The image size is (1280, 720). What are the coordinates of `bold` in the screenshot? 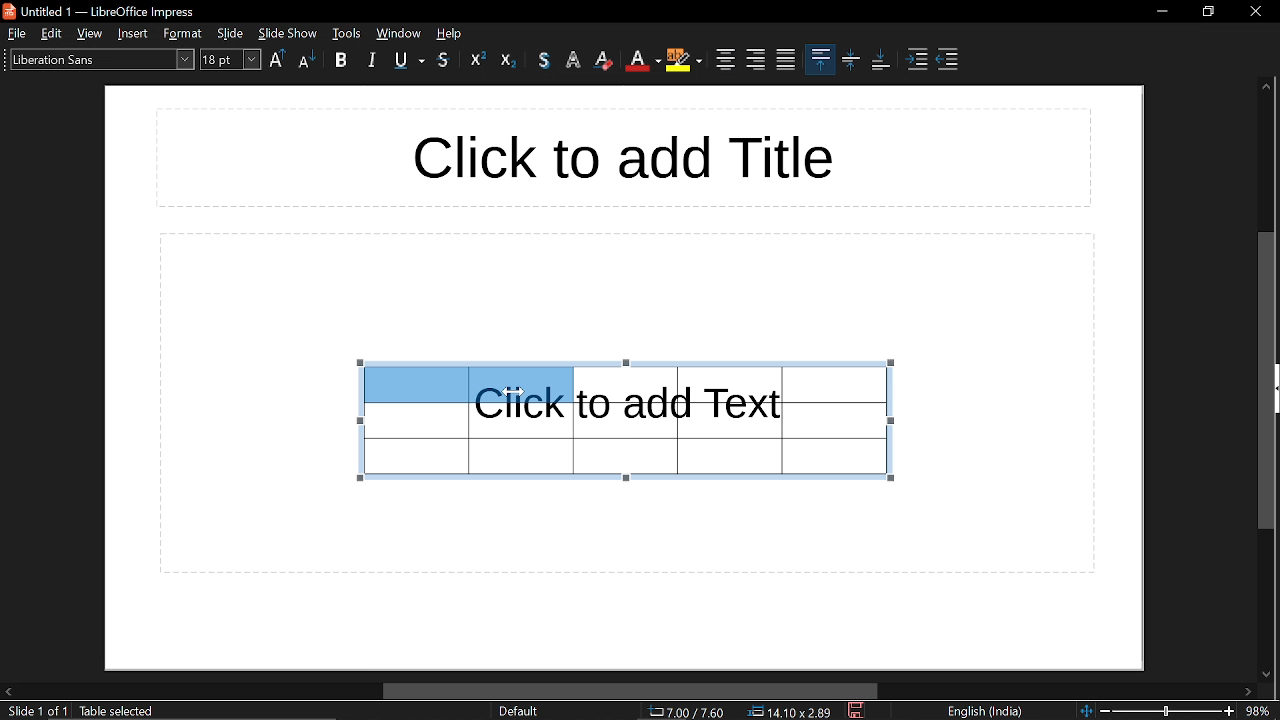 It's located at (345, 62).